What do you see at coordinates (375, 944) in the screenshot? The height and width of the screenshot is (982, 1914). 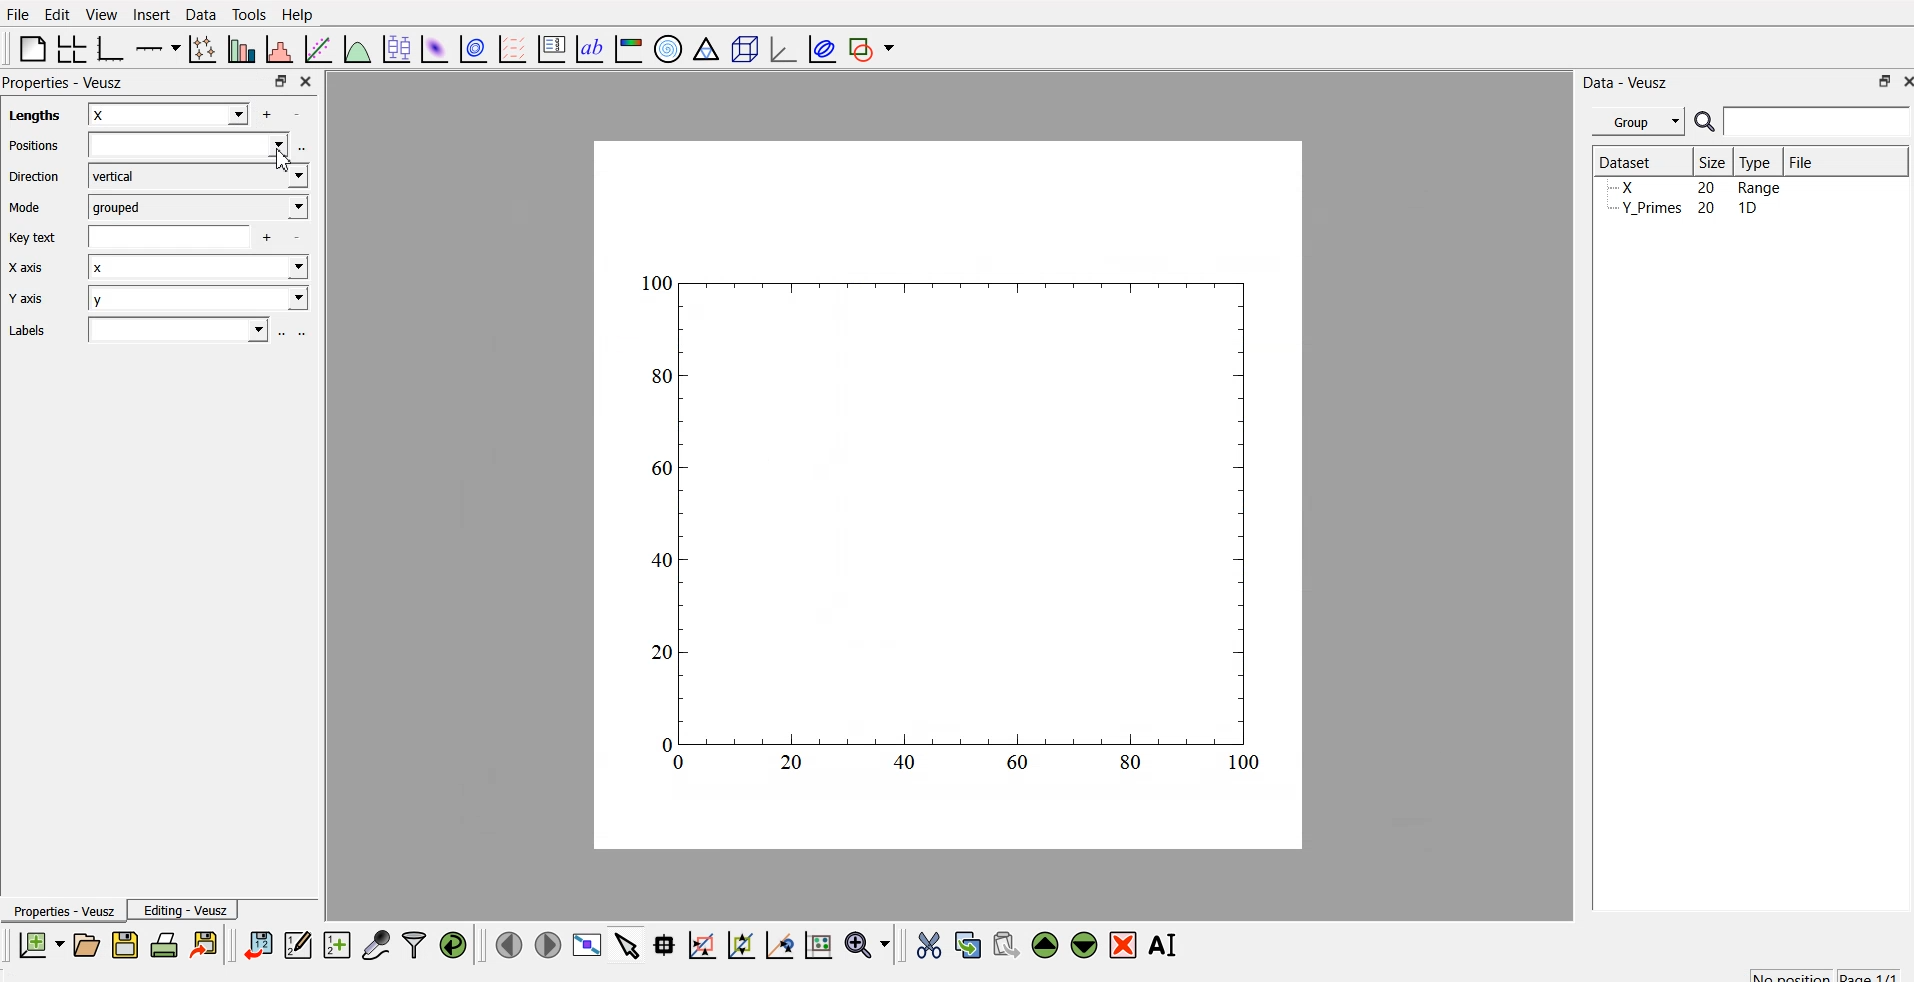 I see `capture a dataset` at bounding box center [375, 944].